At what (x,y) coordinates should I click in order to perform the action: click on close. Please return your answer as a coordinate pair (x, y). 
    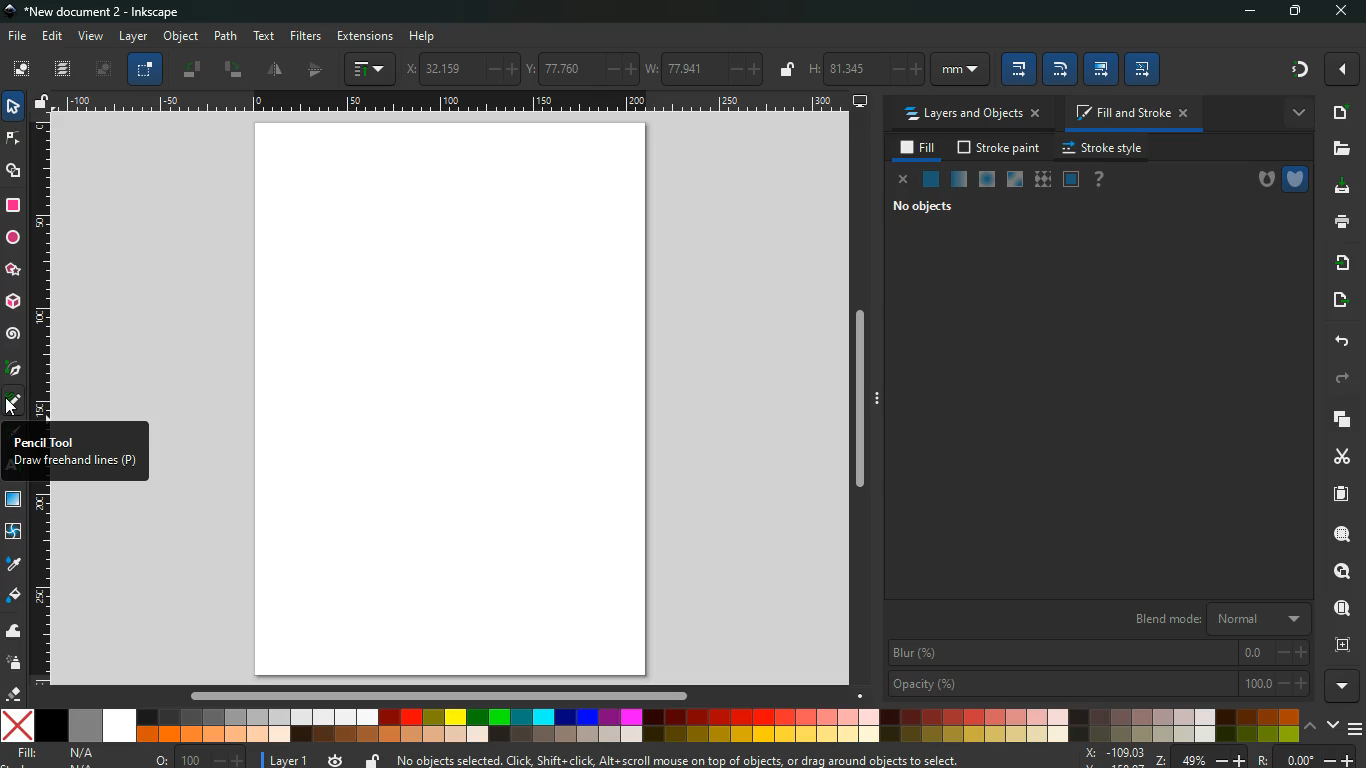
    Looking at the image, I should click on (1346, 13).